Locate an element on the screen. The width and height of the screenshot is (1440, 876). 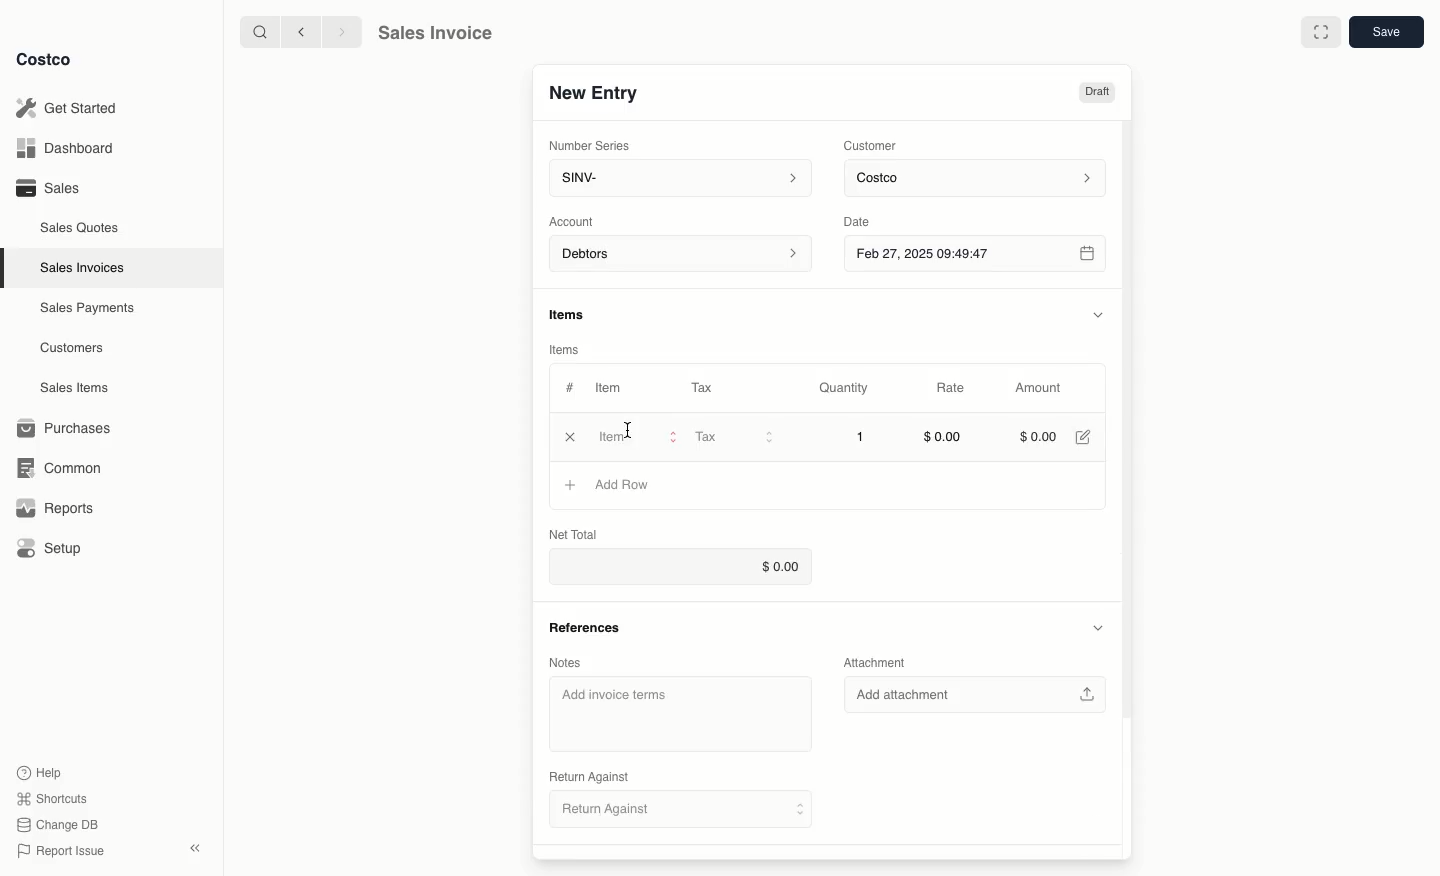
Item is located at coordinates (640, 436).